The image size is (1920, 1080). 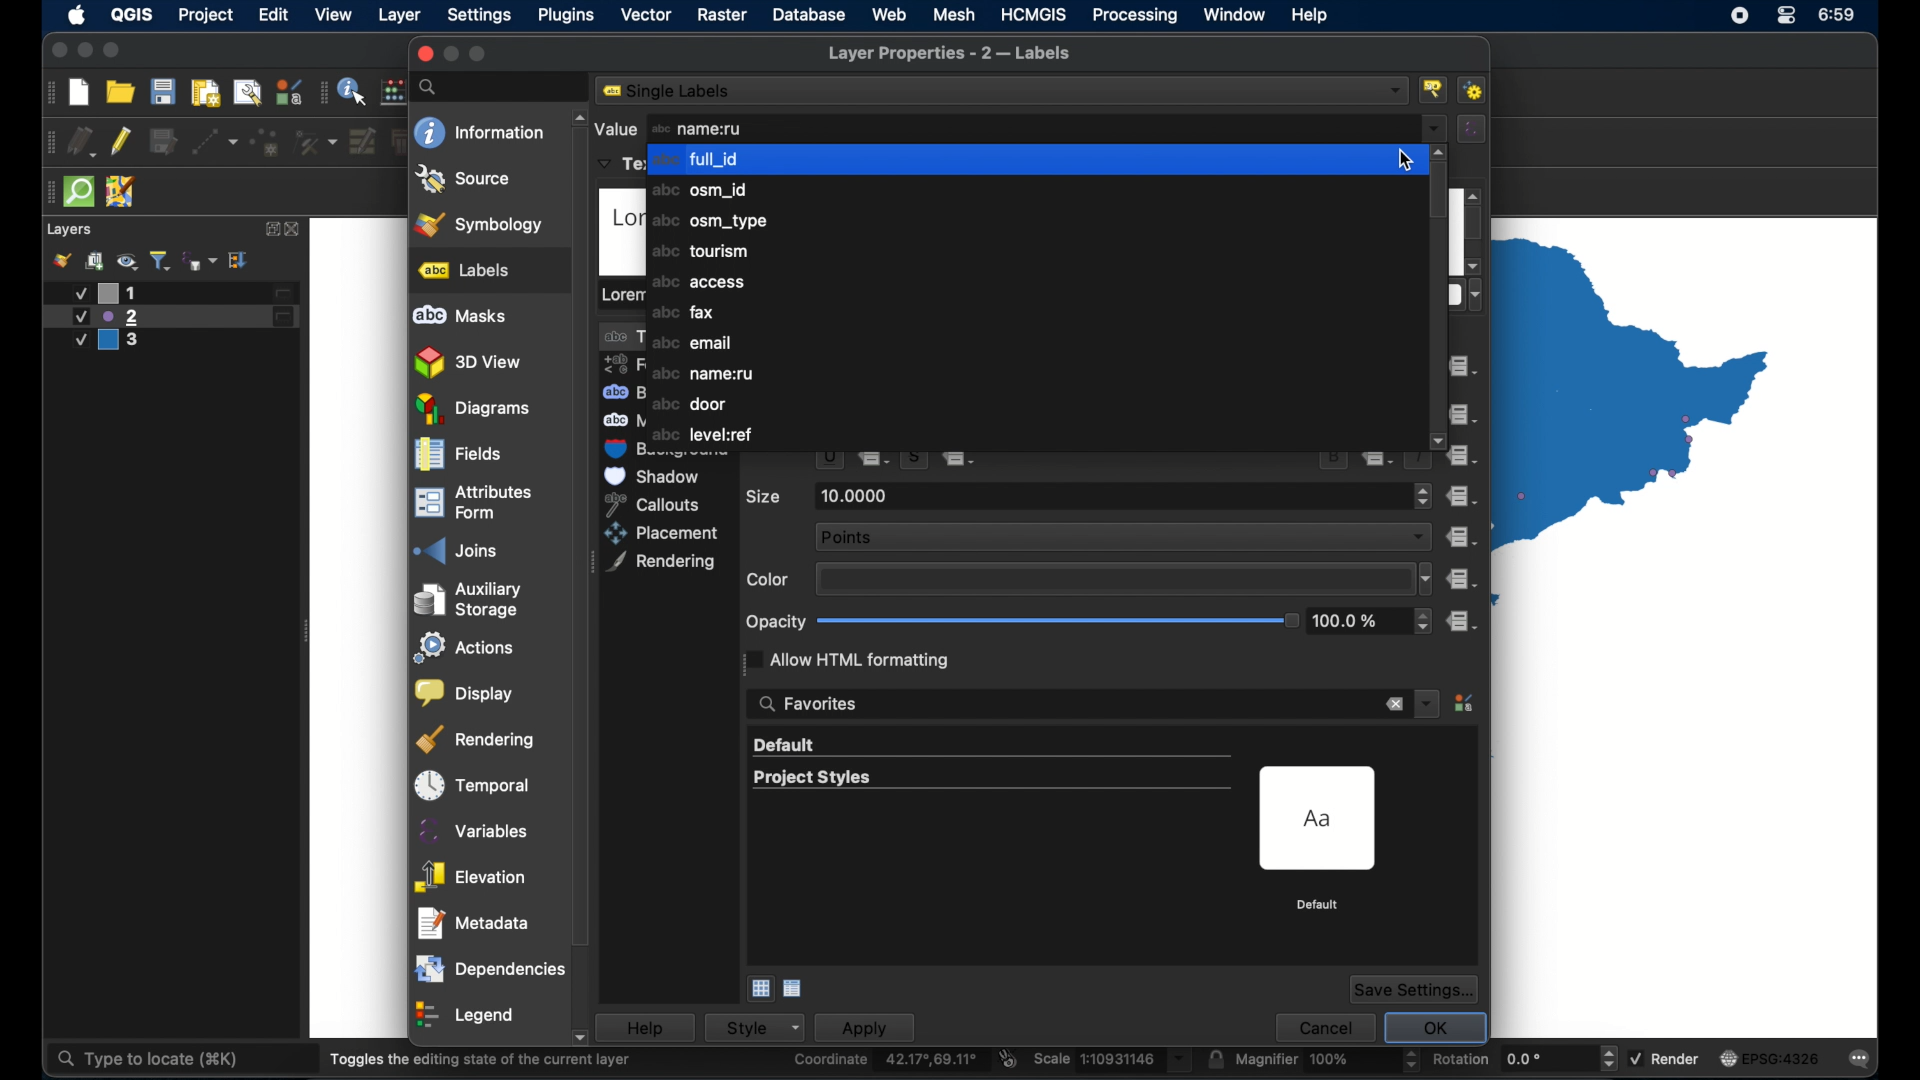 I want to click on manage map theme, so click(x=127, y=261).